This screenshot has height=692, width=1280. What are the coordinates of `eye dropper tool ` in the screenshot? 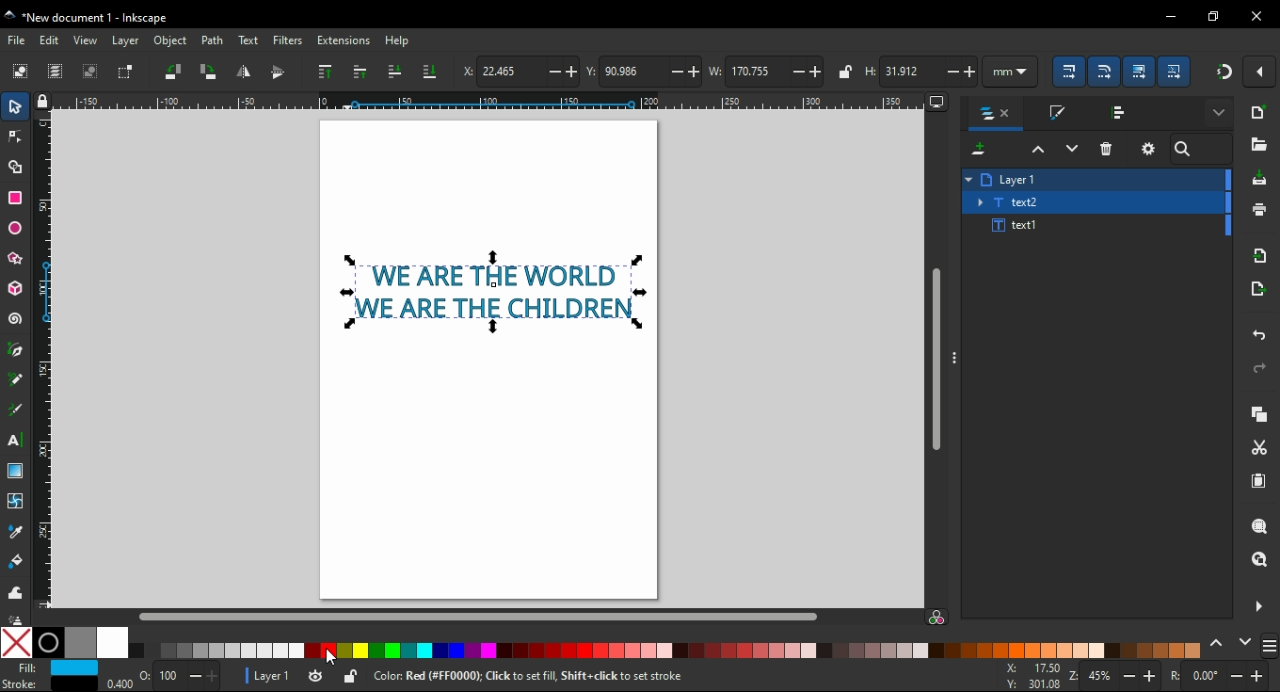 It's located at (20, 532).